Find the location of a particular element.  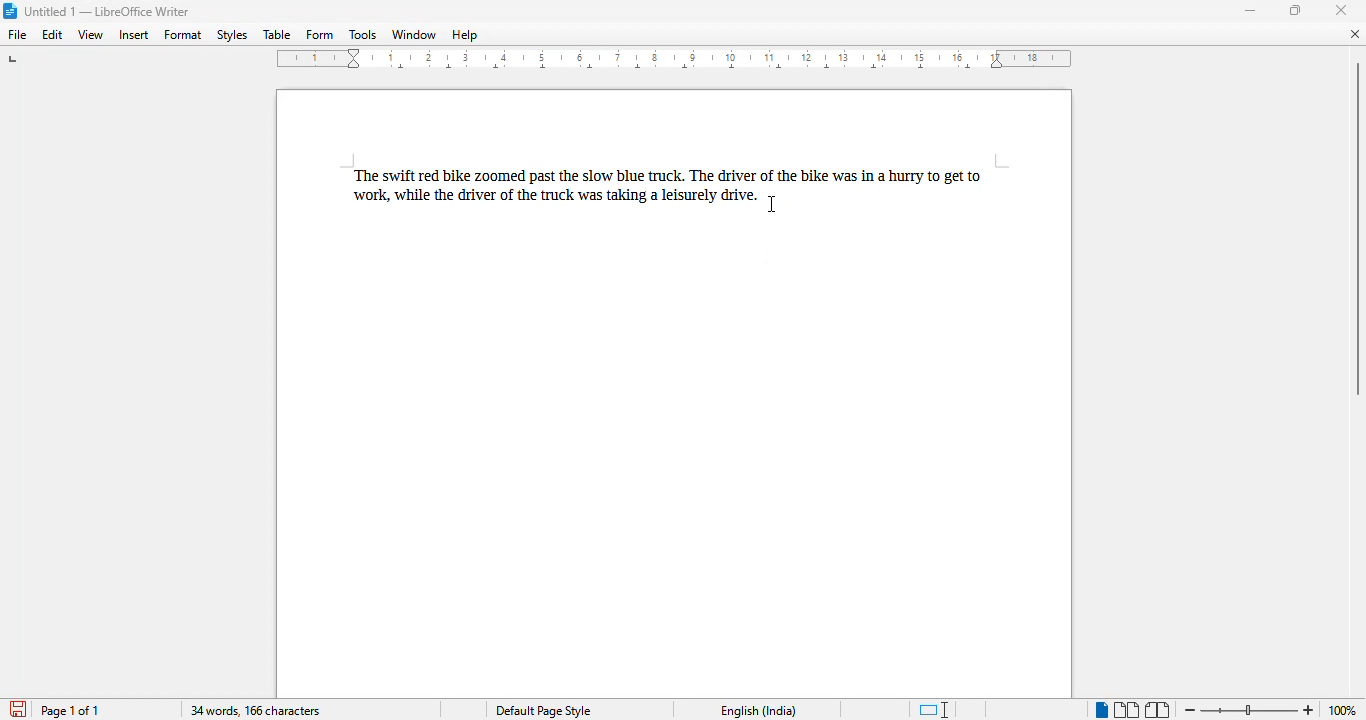

file is located at coordinates (18, 34).